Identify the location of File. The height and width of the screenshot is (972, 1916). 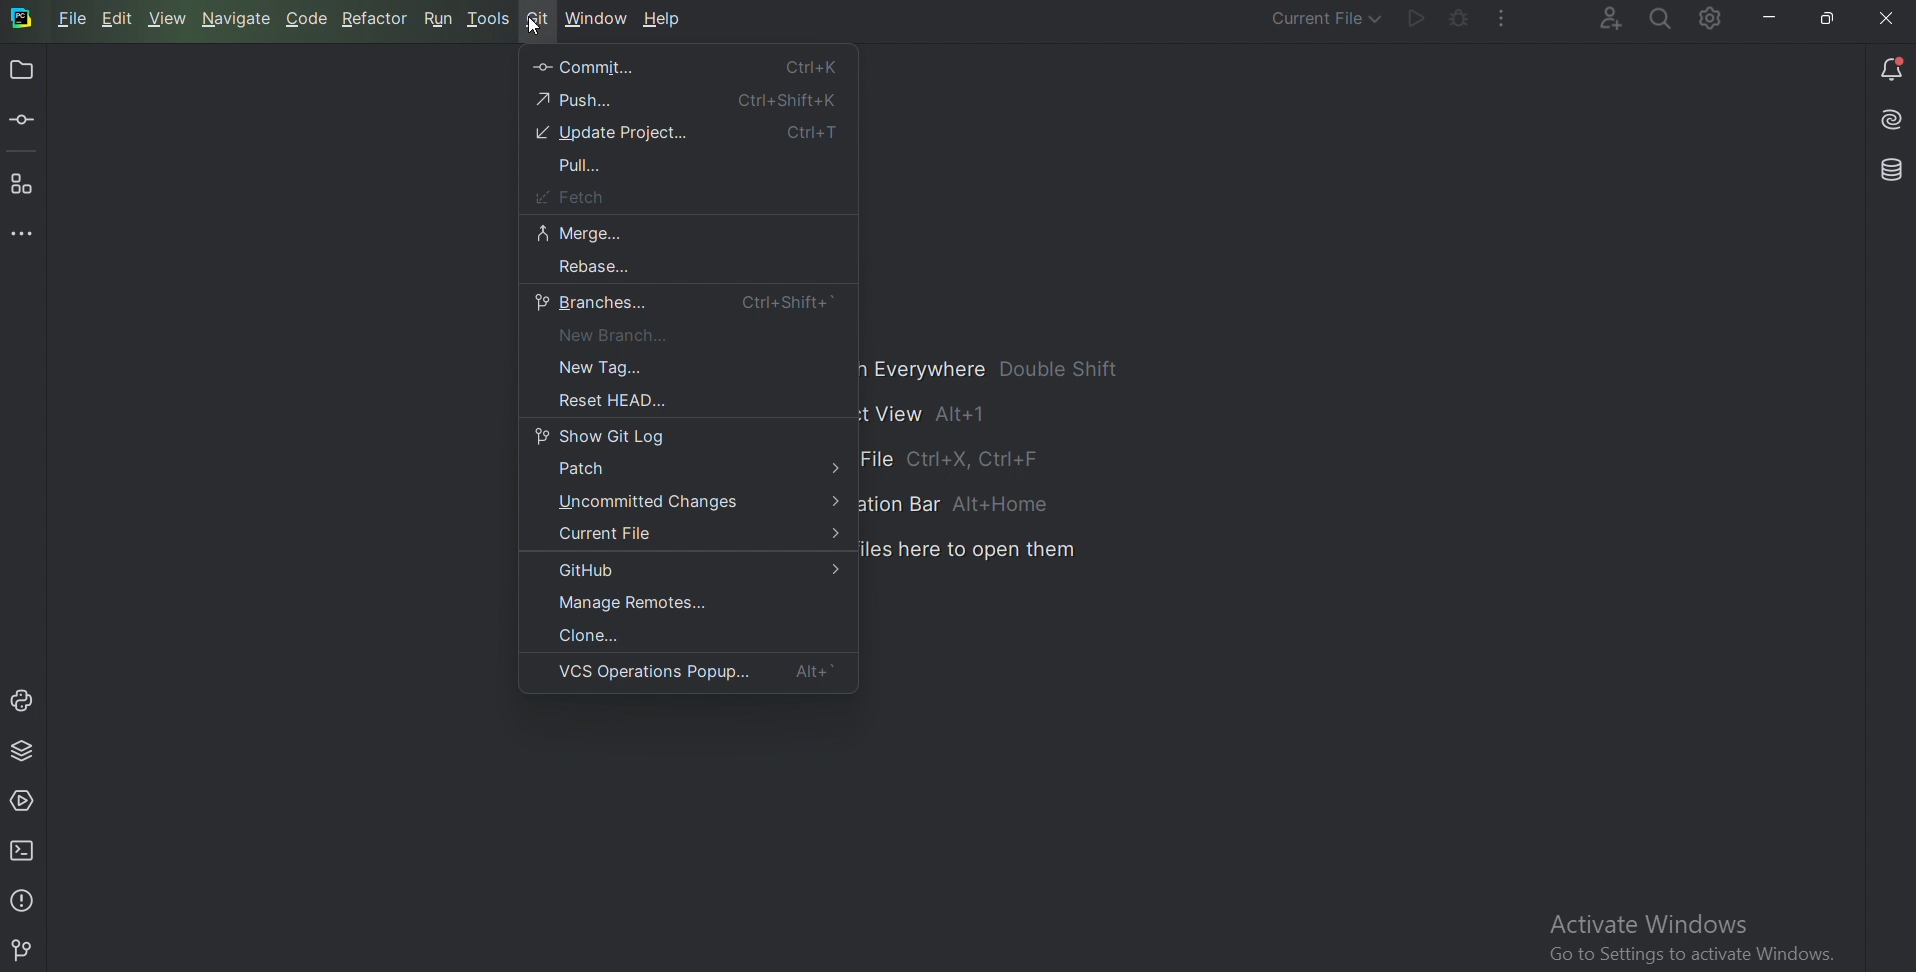
(75, 21).